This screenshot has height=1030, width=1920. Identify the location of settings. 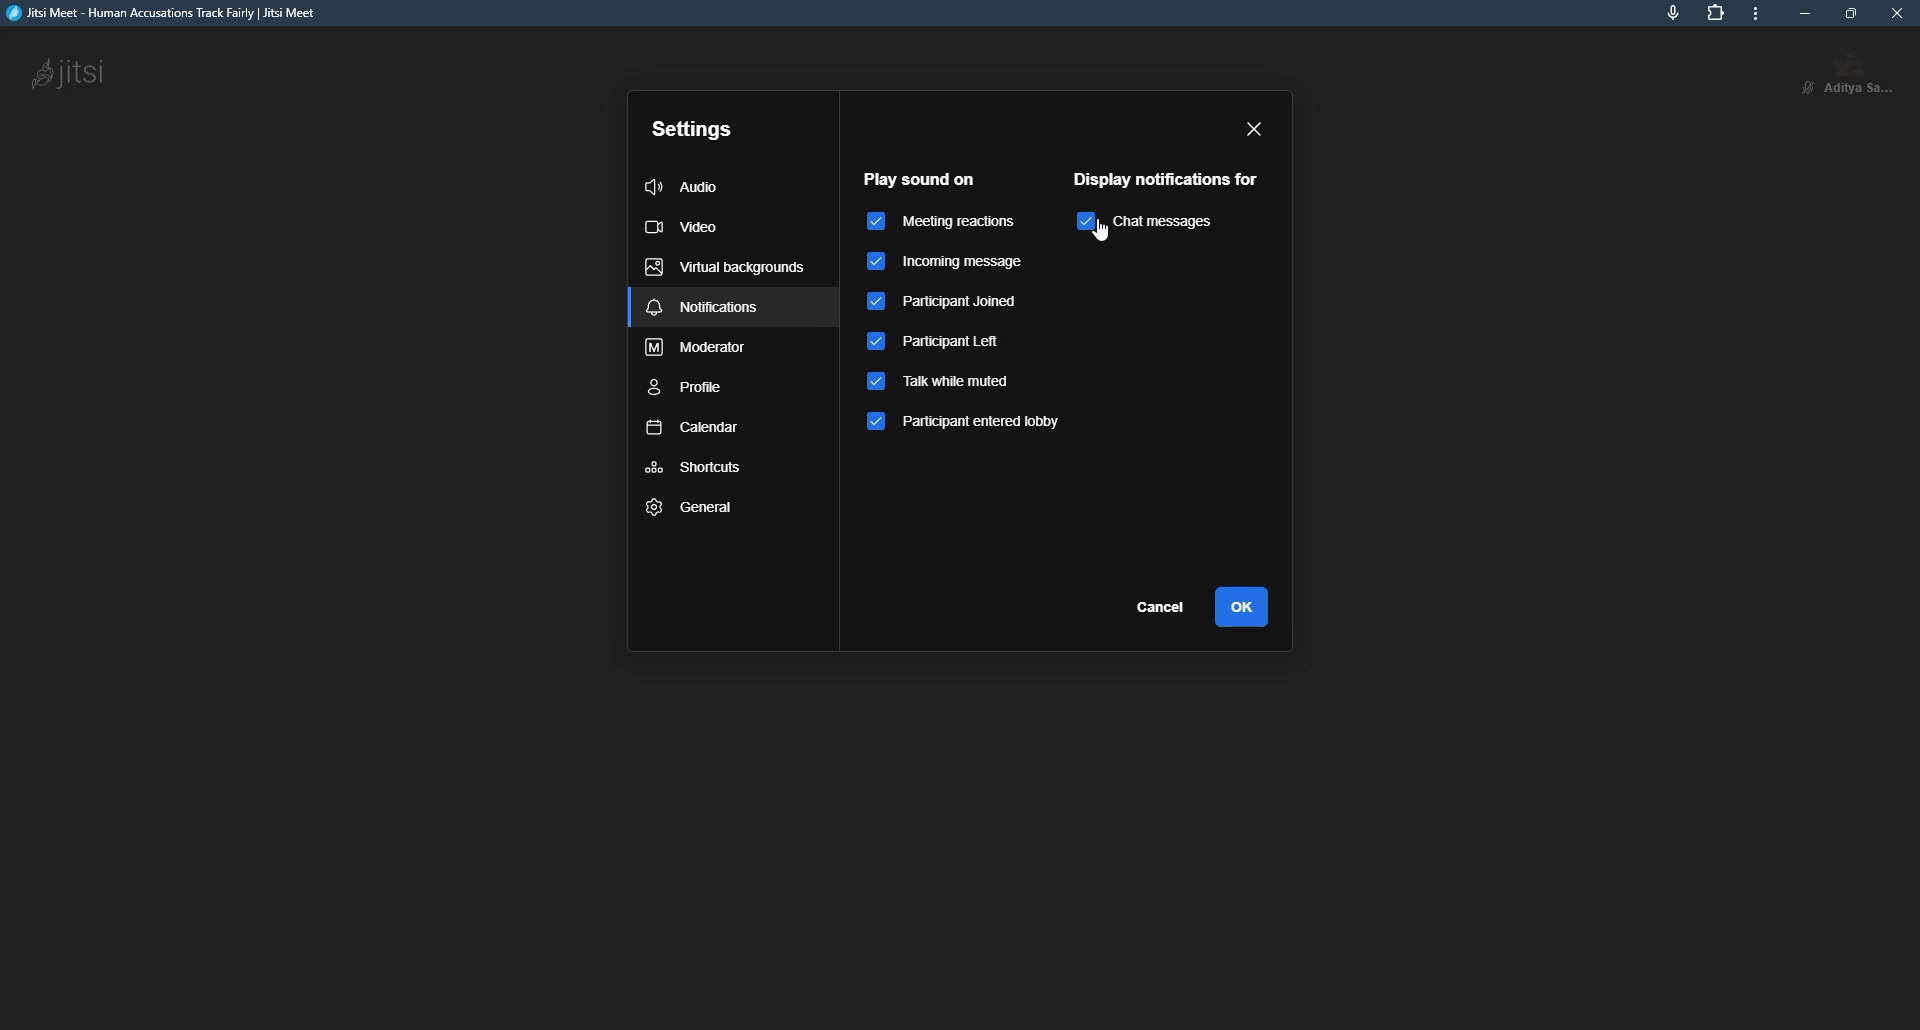
(690, 132).